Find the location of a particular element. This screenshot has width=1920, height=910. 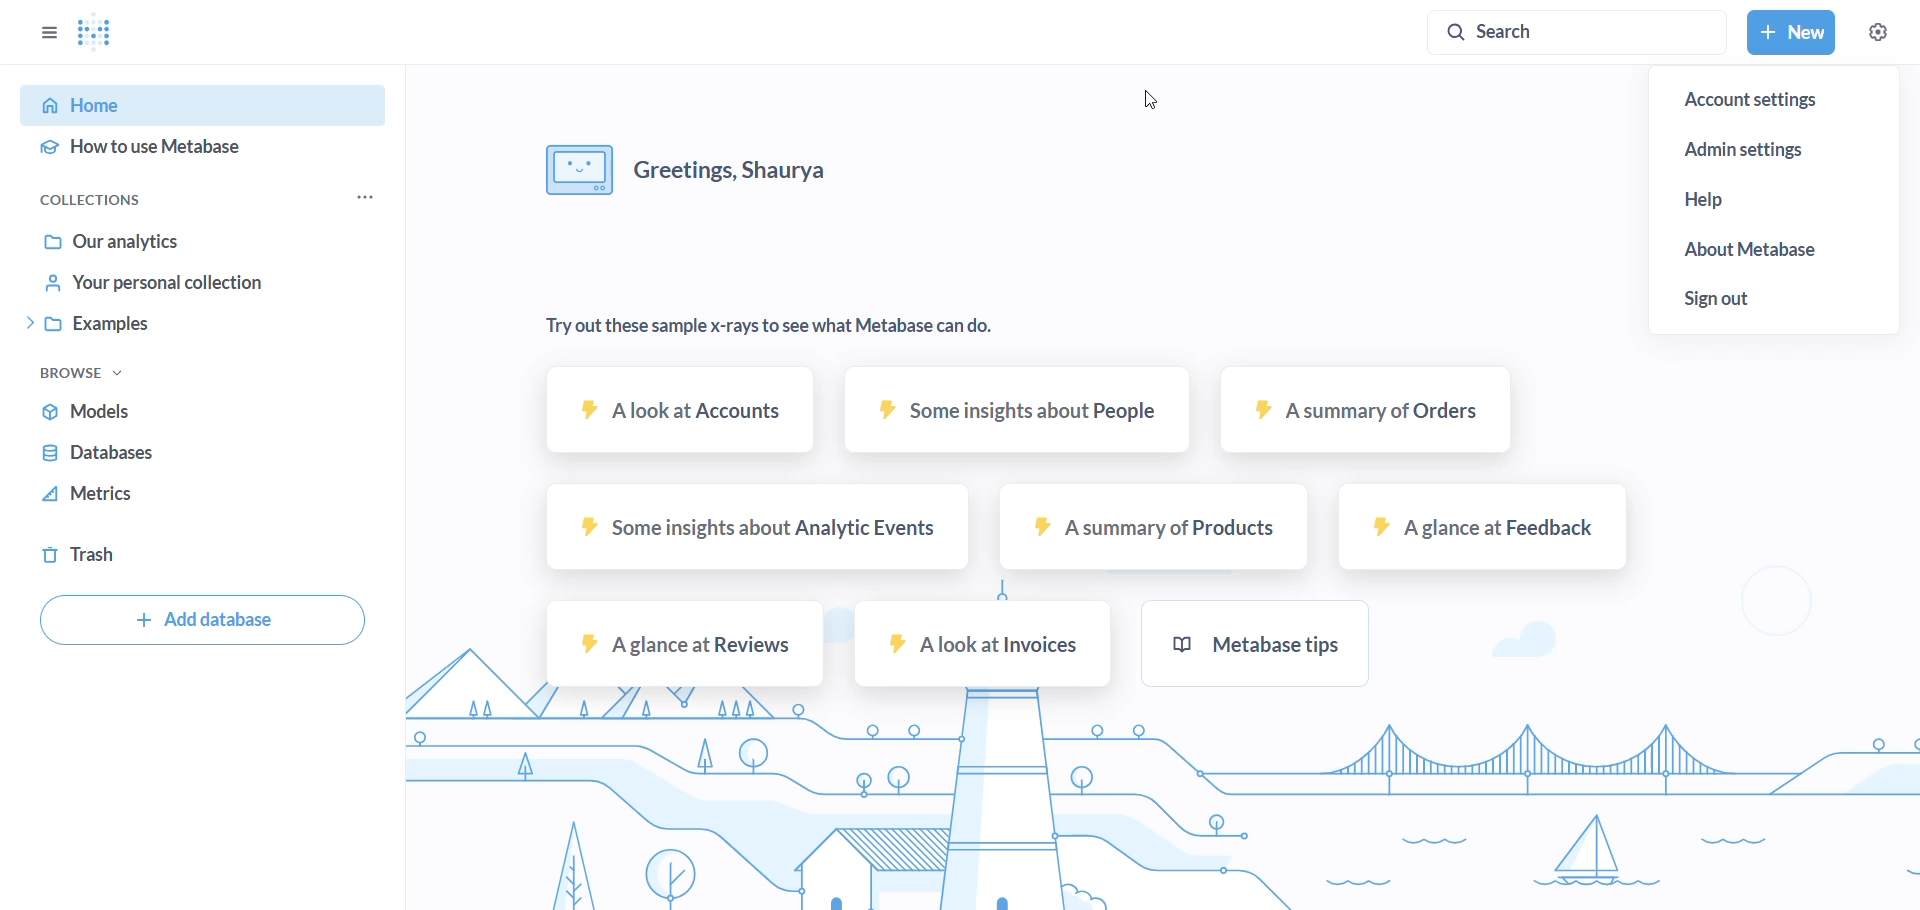

examples is located at coordinates (154, 330).